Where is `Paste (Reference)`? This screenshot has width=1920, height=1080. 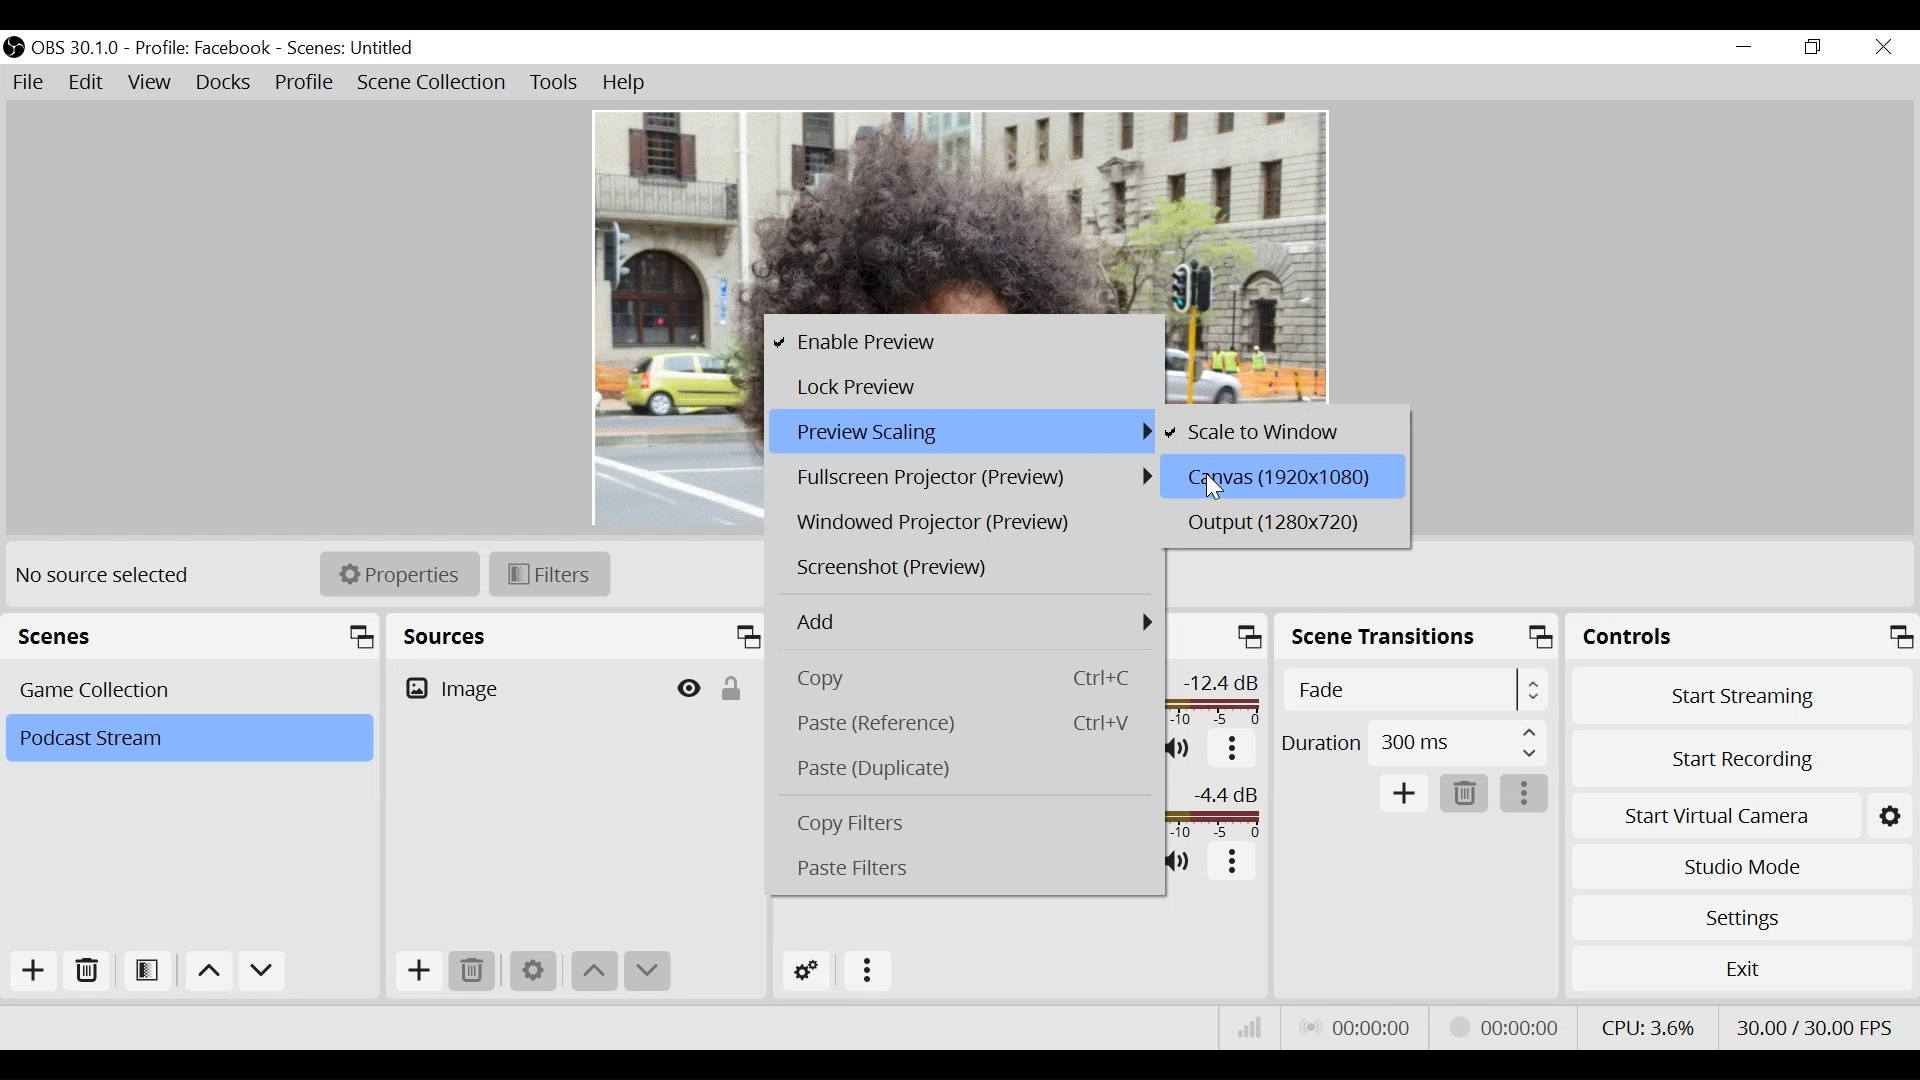
Paste (Reference) is located at coordinates (969, 722).